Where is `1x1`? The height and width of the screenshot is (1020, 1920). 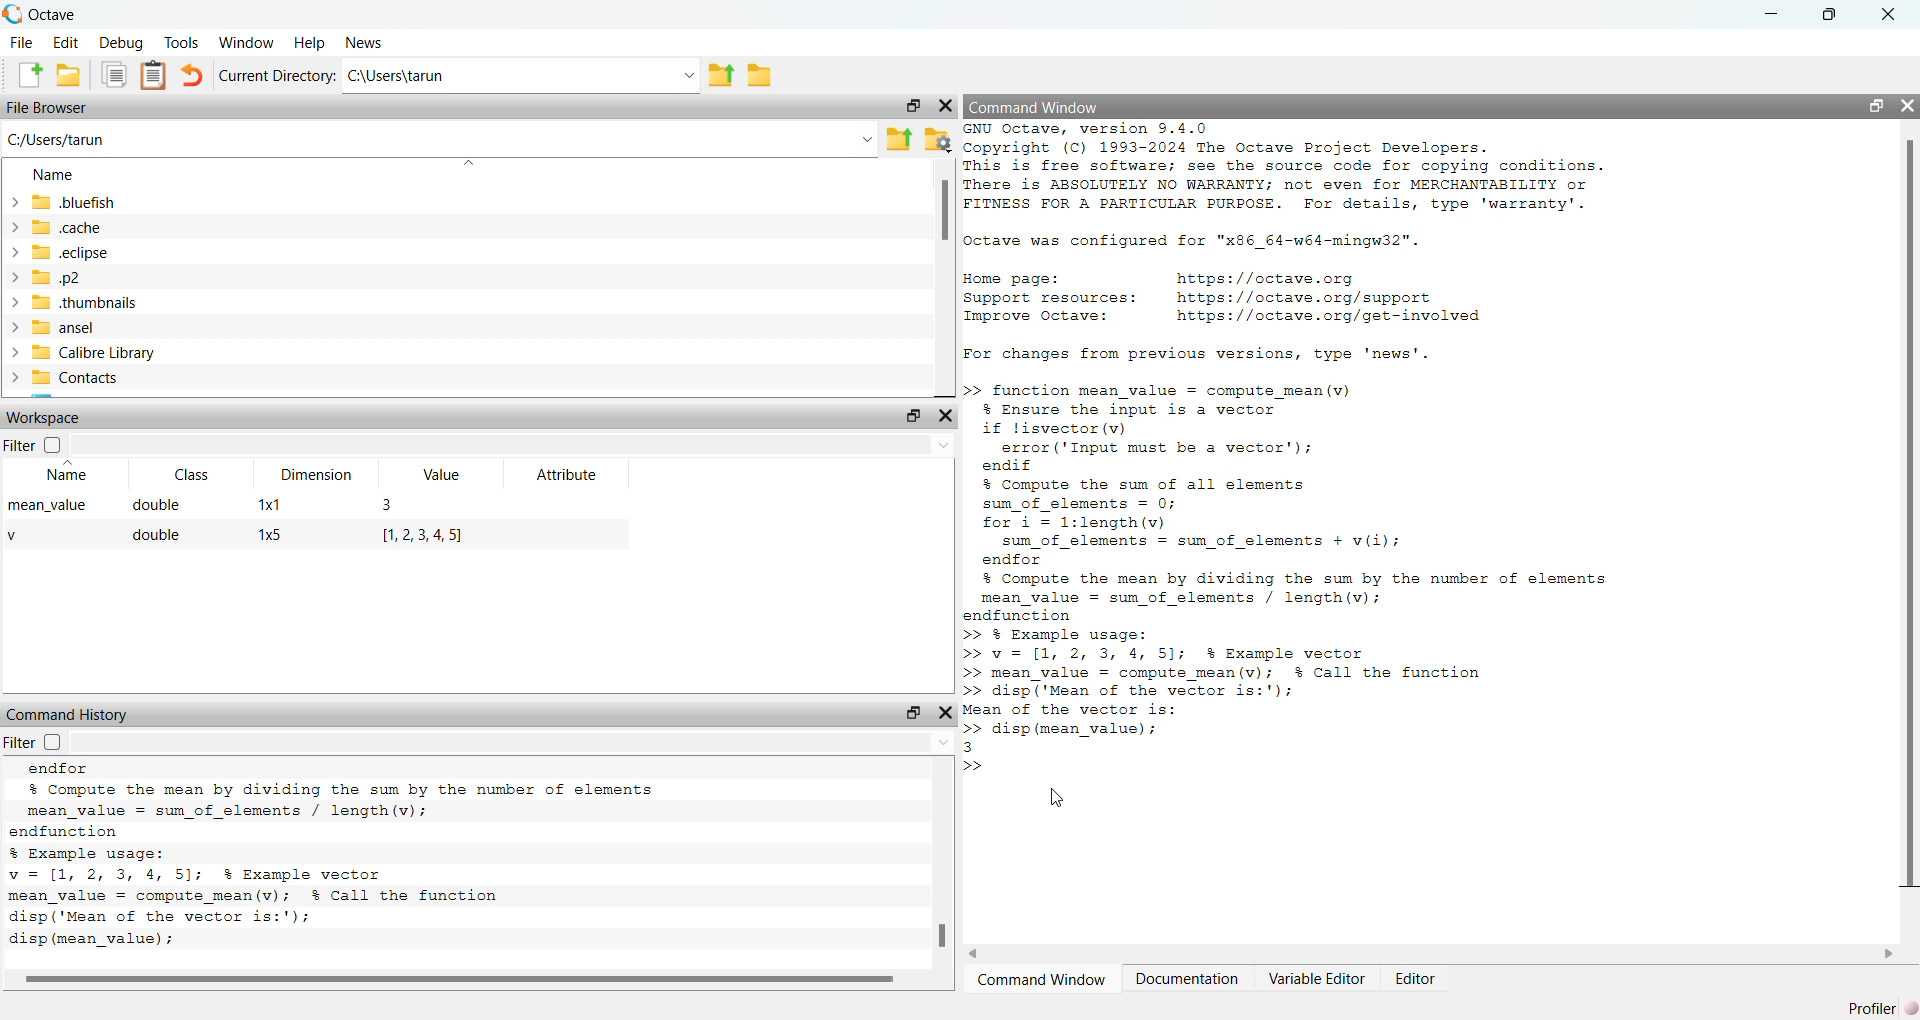 1x1 is located at coordinates (269, 504).